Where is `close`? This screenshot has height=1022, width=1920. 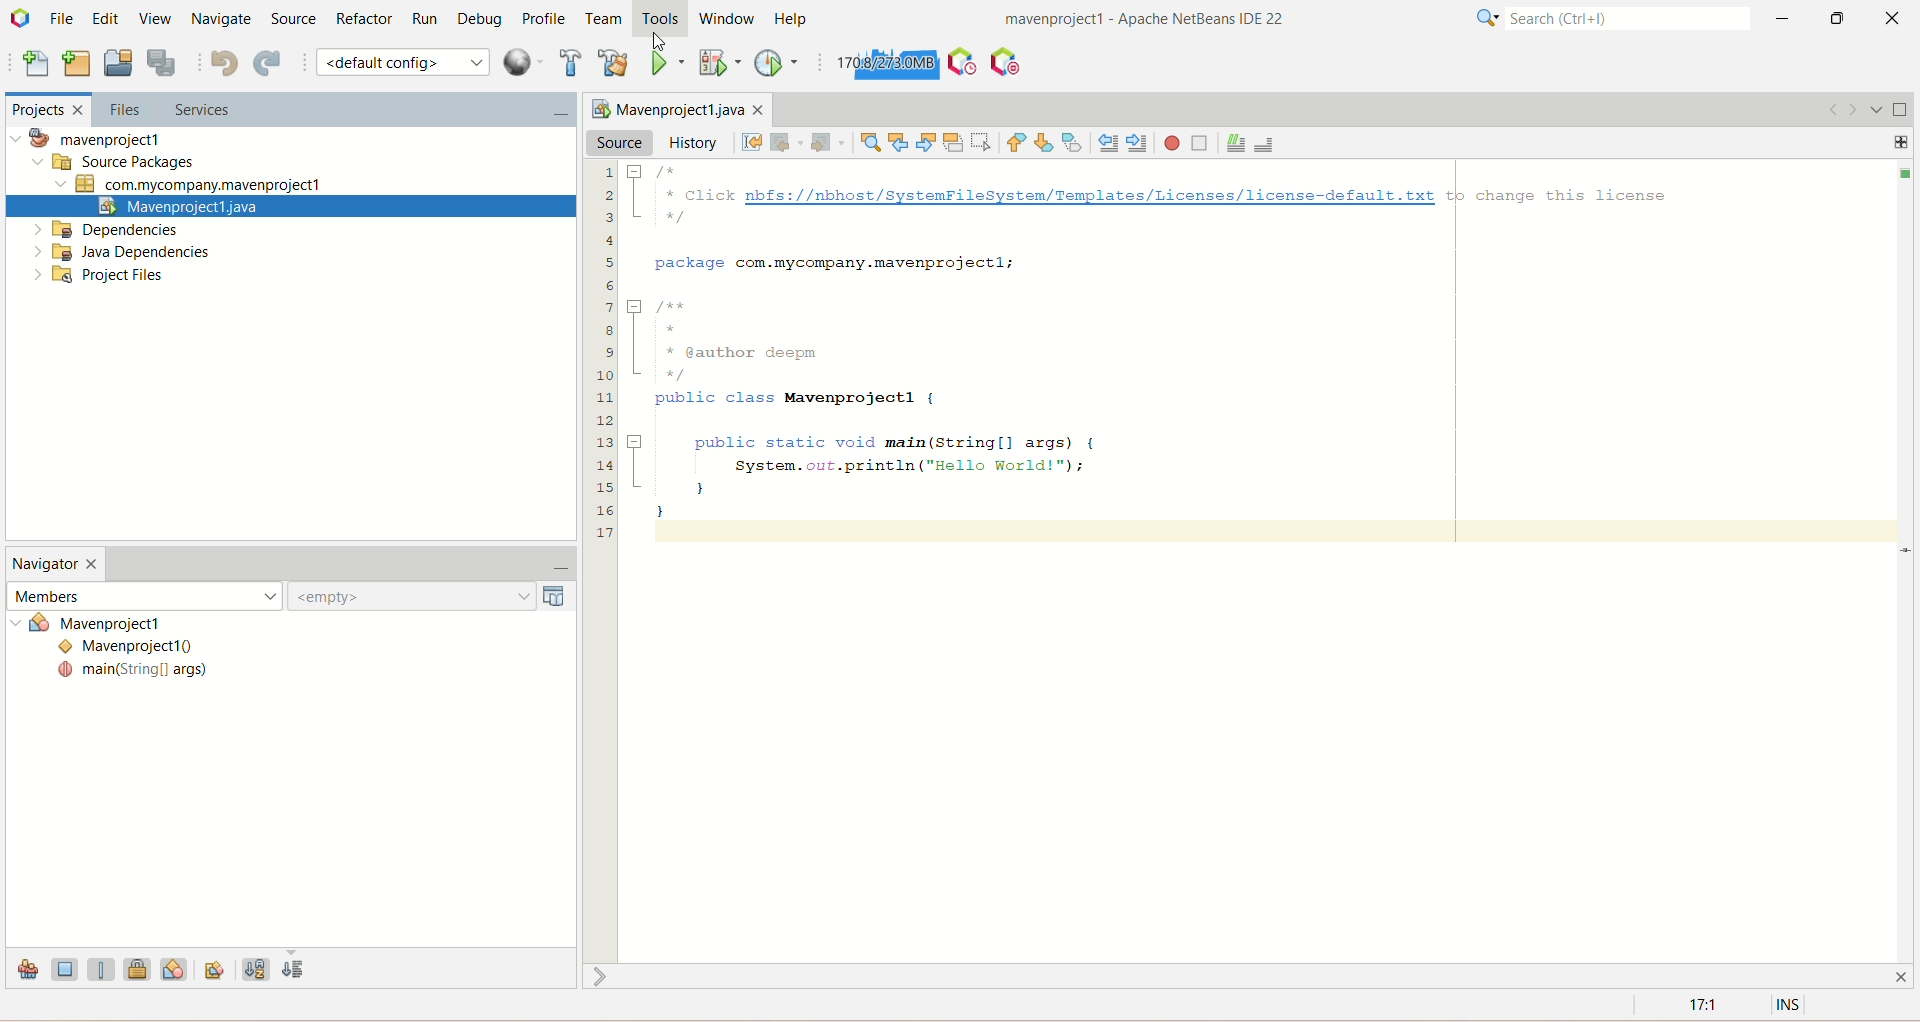 close is located at coordinates (1906, 975).